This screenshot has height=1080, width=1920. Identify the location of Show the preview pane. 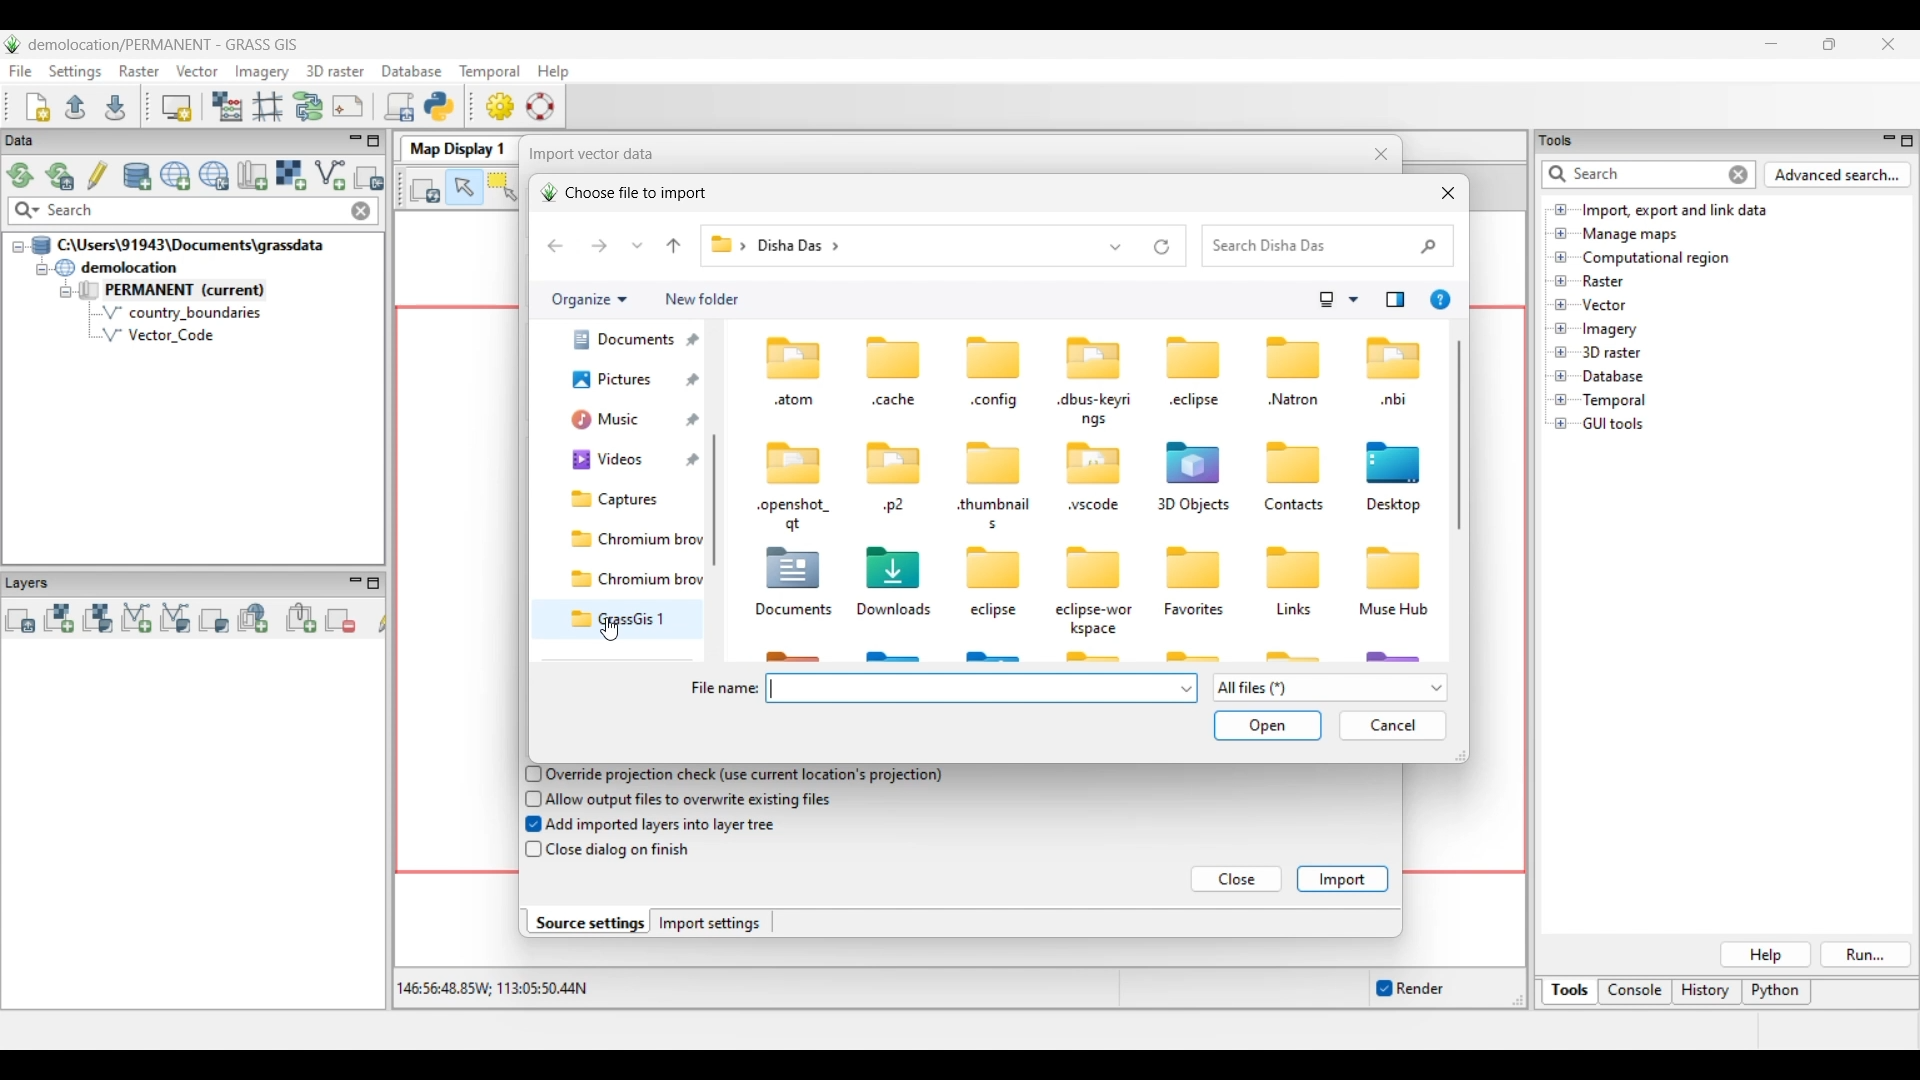
(1395, 300).